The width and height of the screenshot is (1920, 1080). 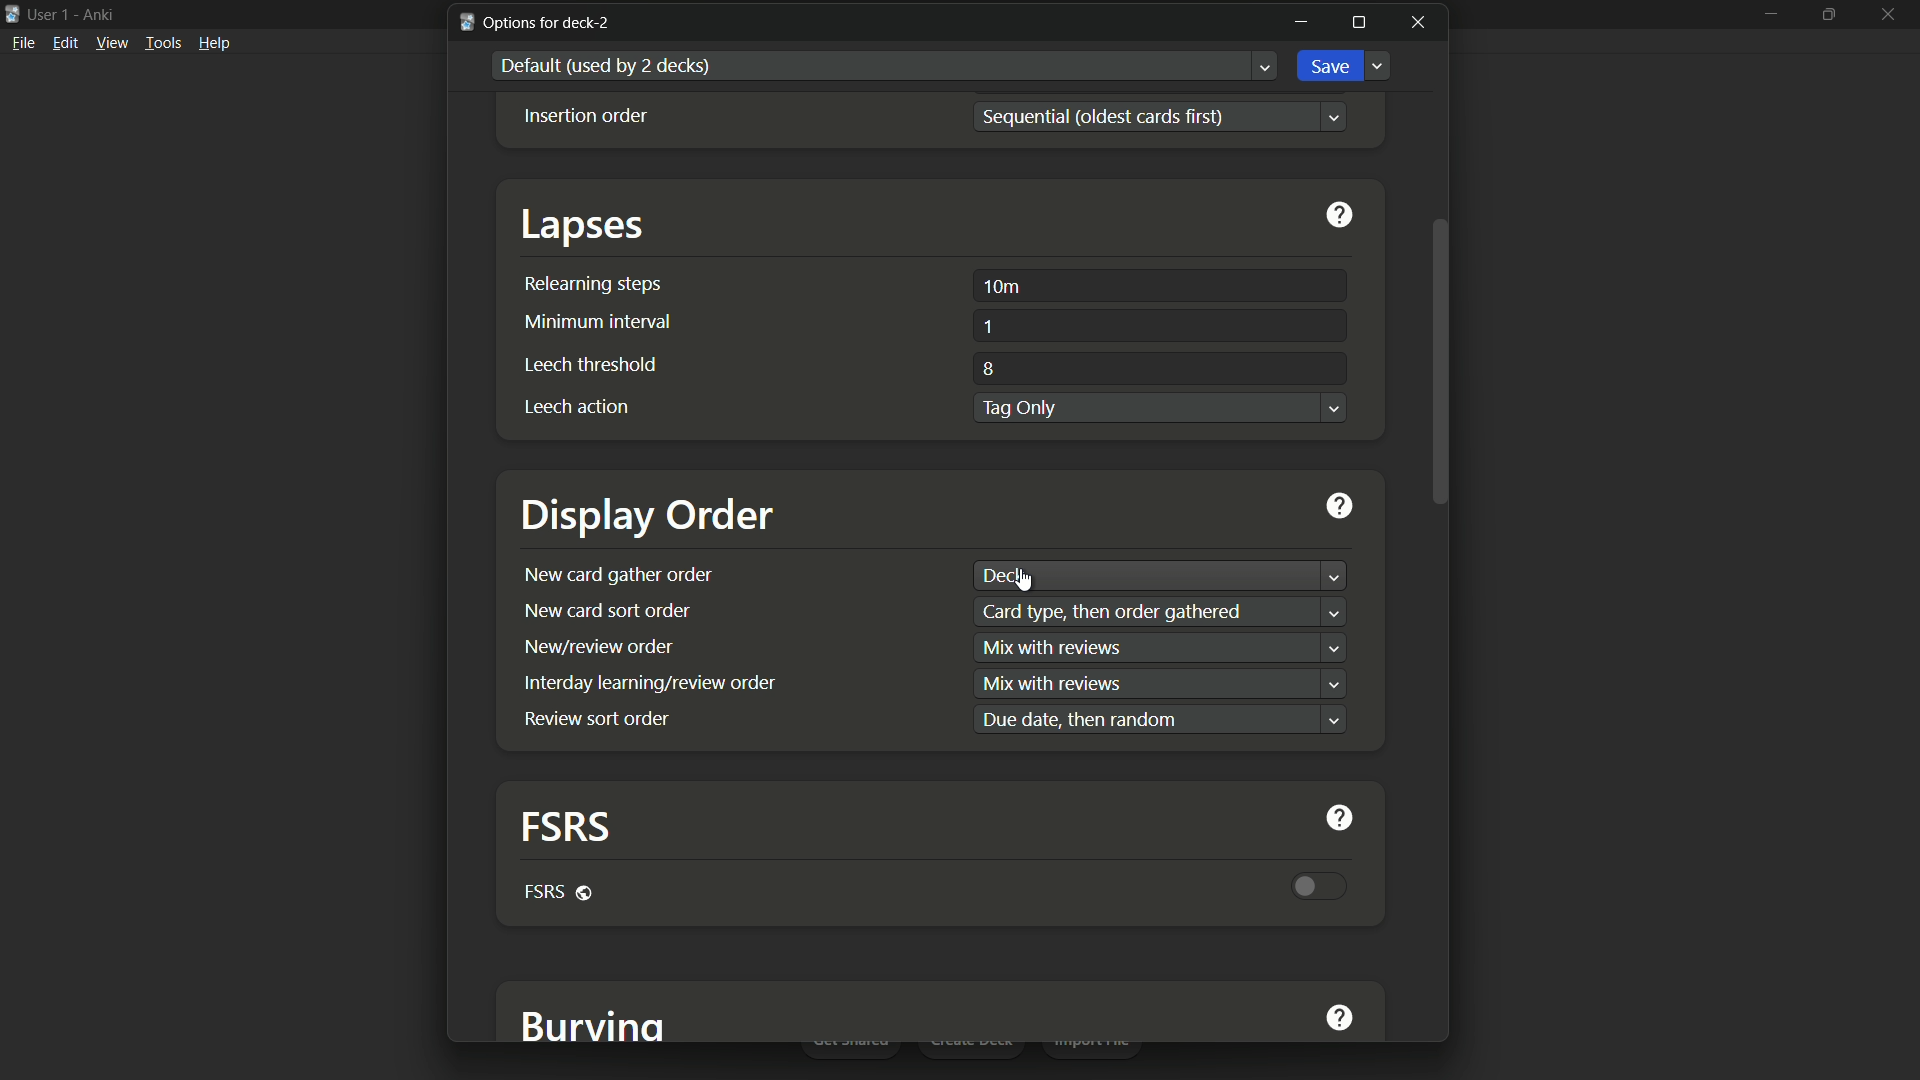 I want to click on new card sort order, so click(x=607, y=610).